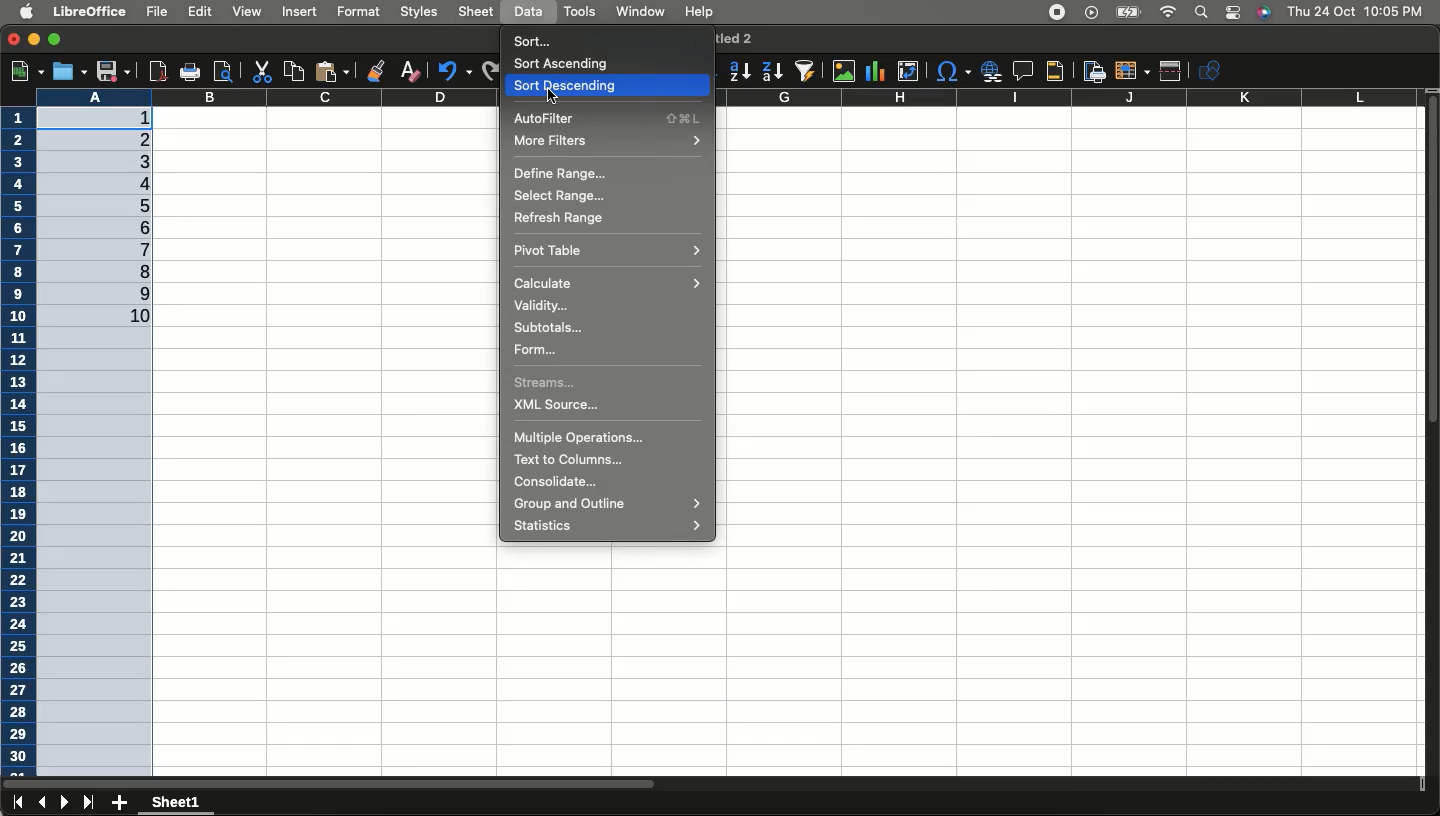 The image size is (1440, 816). I want to click on Define print area , so click(1092, 70).